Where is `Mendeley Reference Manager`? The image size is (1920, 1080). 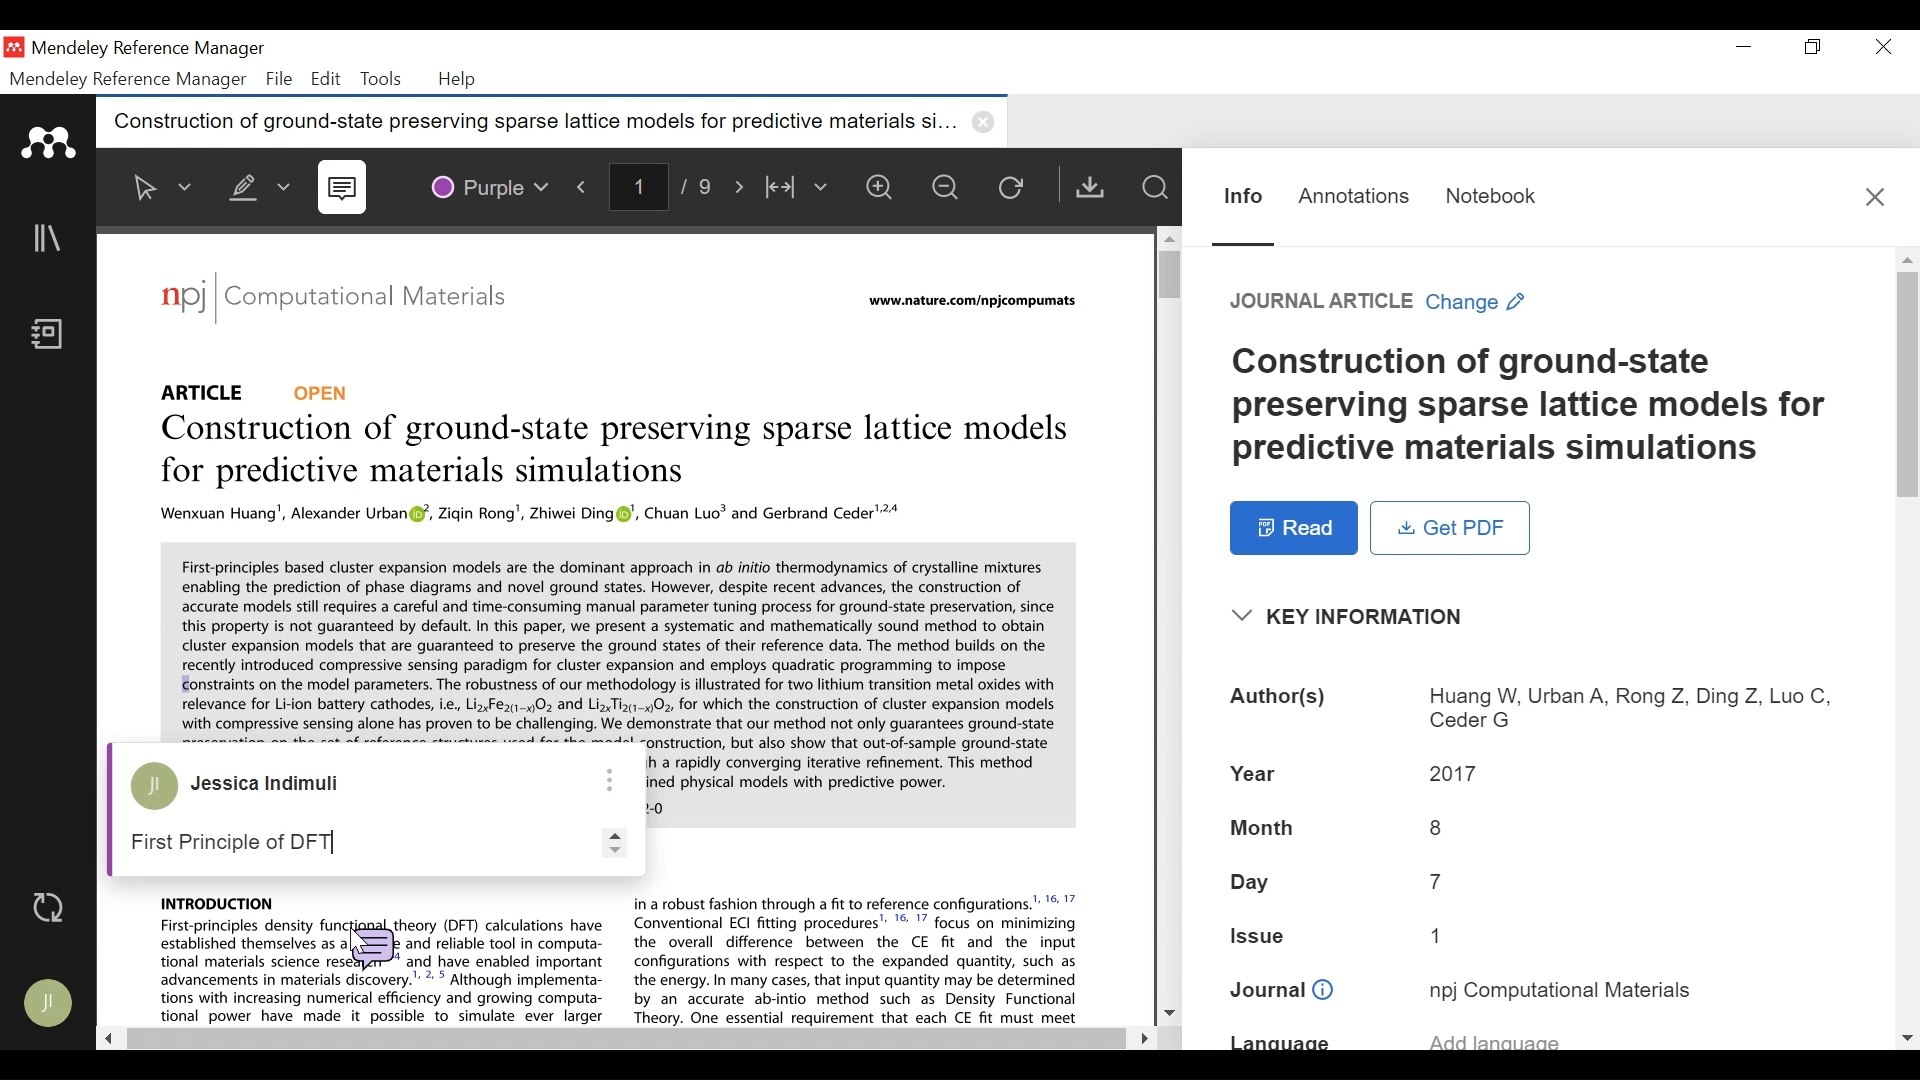 Mendeley Reference Manager is located at coordinates (149, 49).